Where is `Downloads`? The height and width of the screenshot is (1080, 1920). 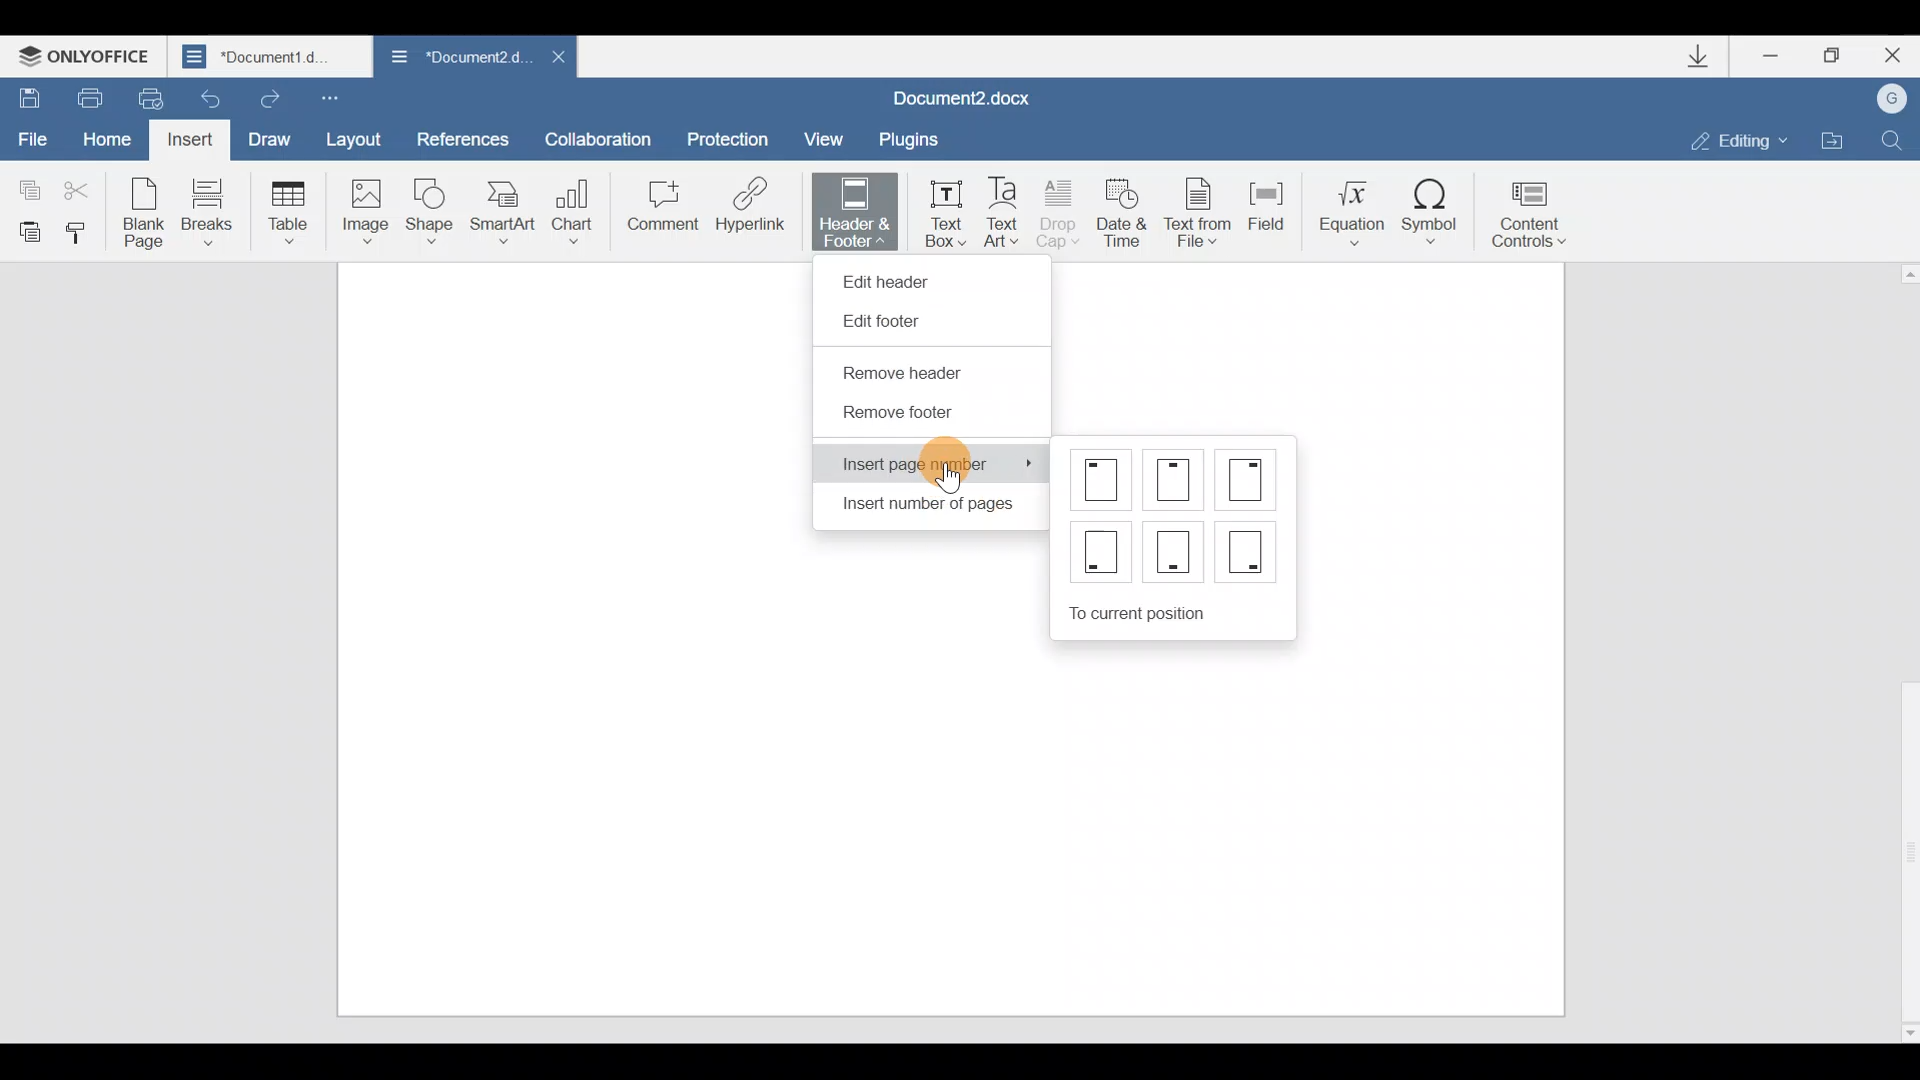 Downloads is located at coordinates (1698, 56).